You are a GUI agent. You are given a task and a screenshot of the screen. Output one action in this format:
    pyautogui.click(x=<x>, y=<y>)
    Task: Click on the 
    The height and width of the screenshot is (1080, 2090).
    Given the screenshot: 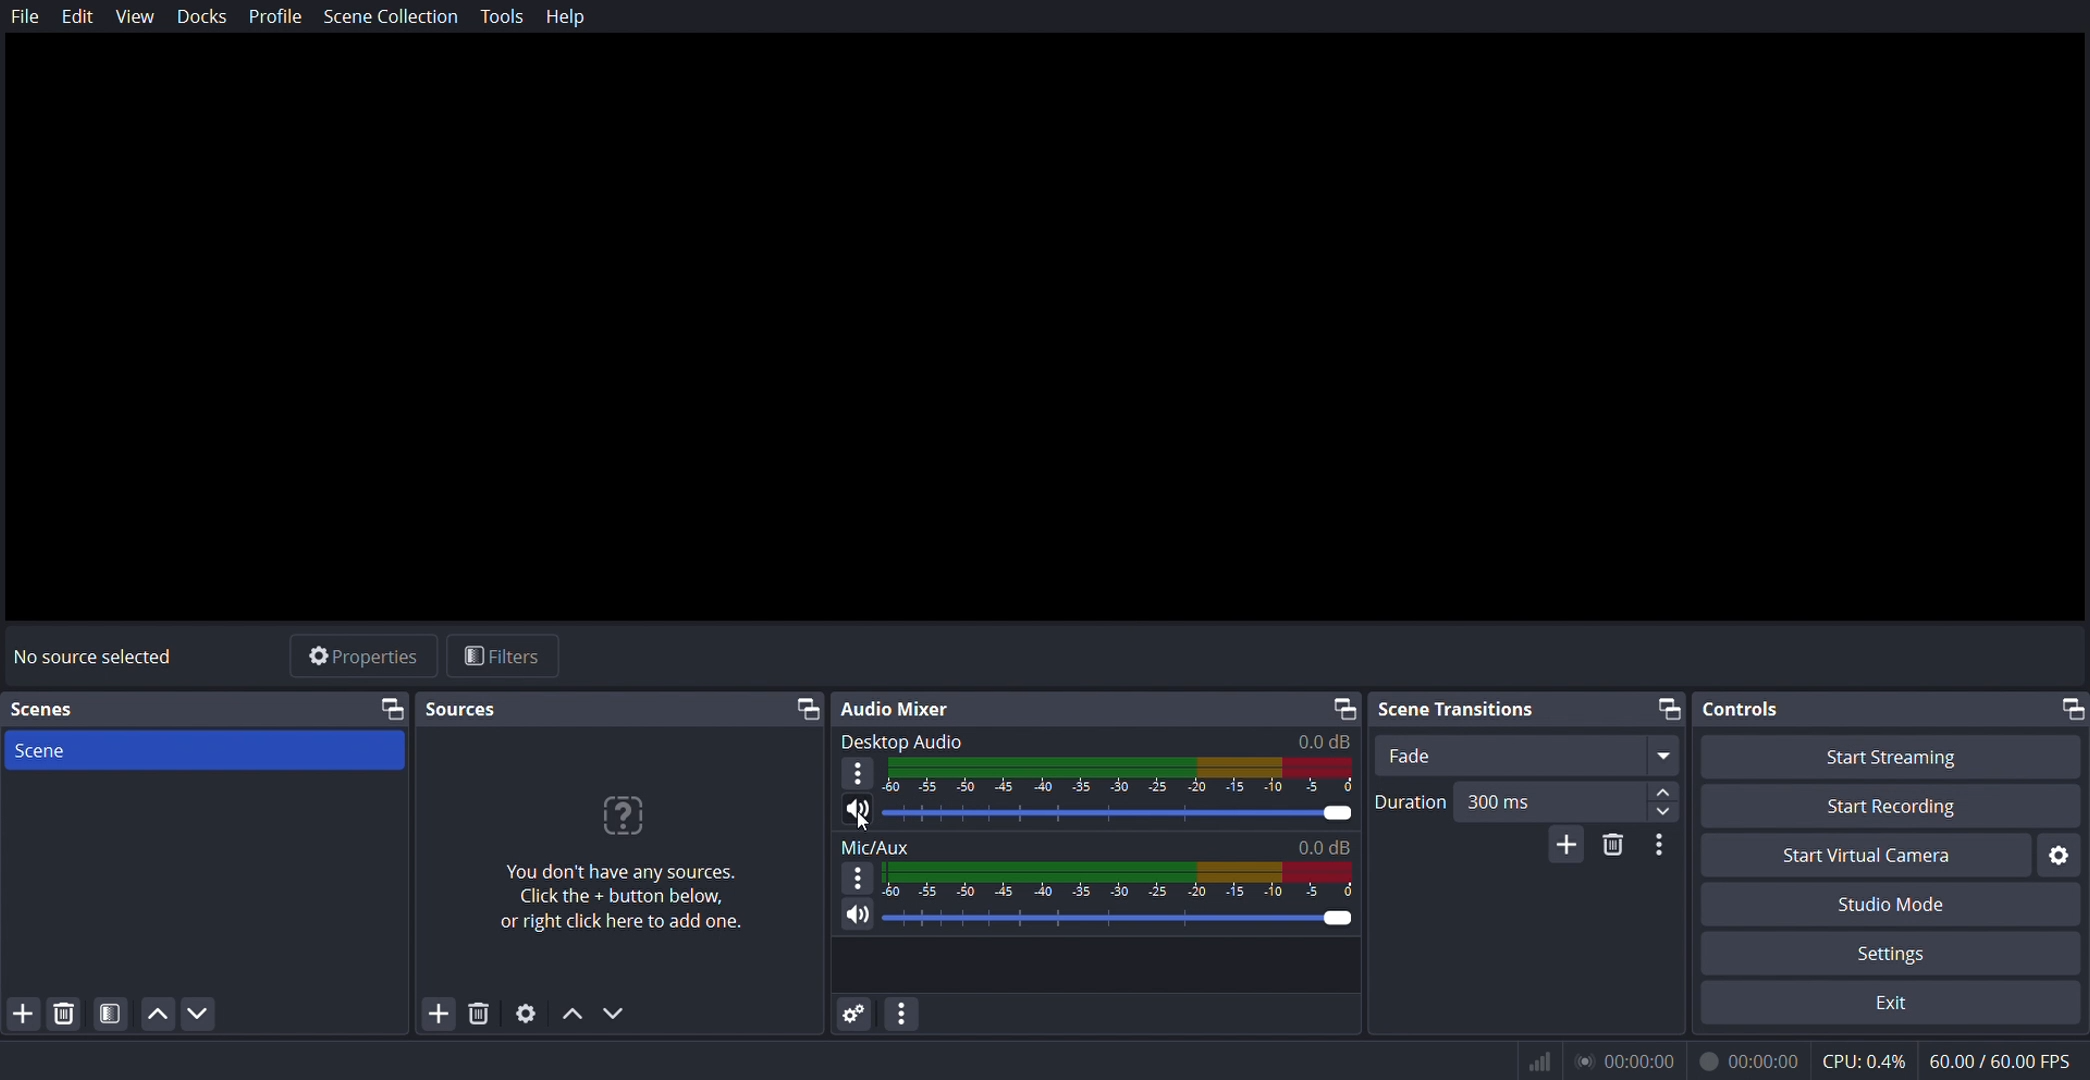 What is the action you would take?
    pyautogui.click(x=112, y=1013)
    